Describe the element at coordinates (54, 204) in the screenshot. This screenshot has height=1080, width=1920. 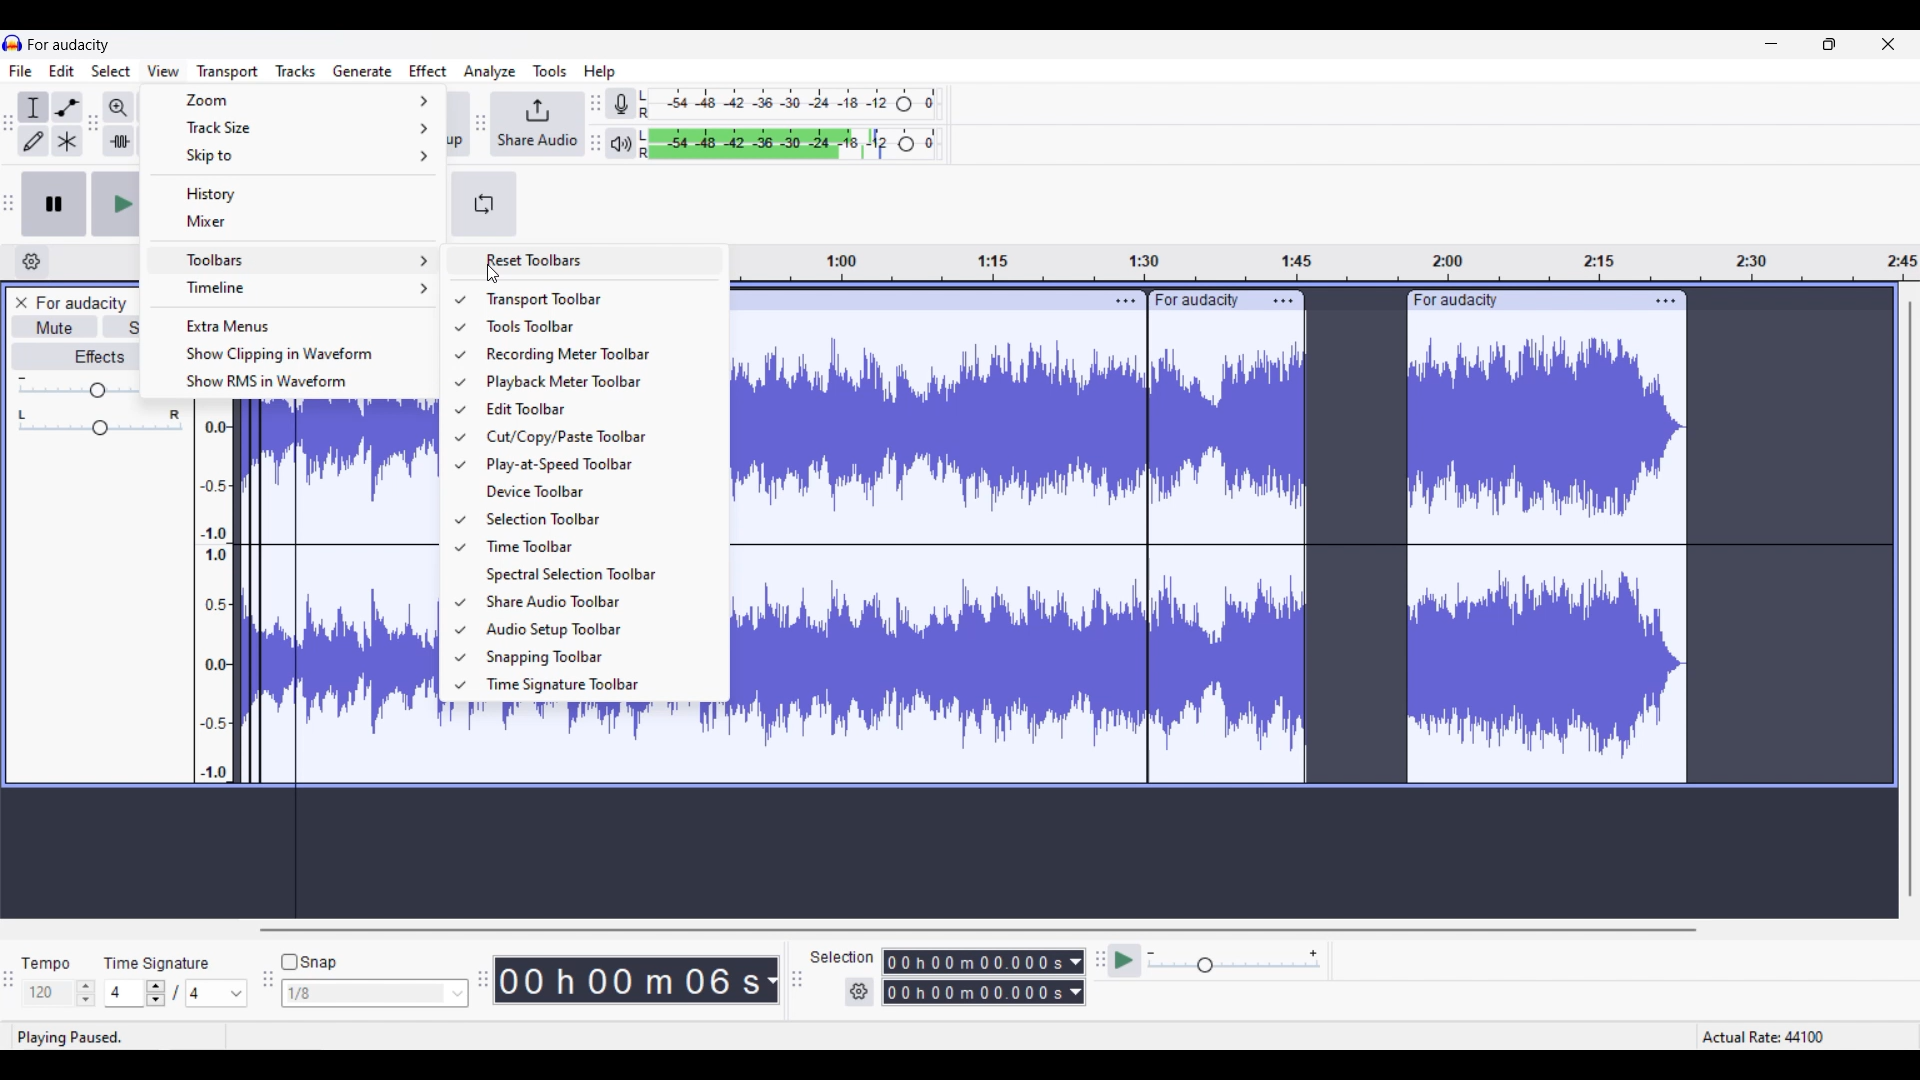
I see `Pause` at that location.